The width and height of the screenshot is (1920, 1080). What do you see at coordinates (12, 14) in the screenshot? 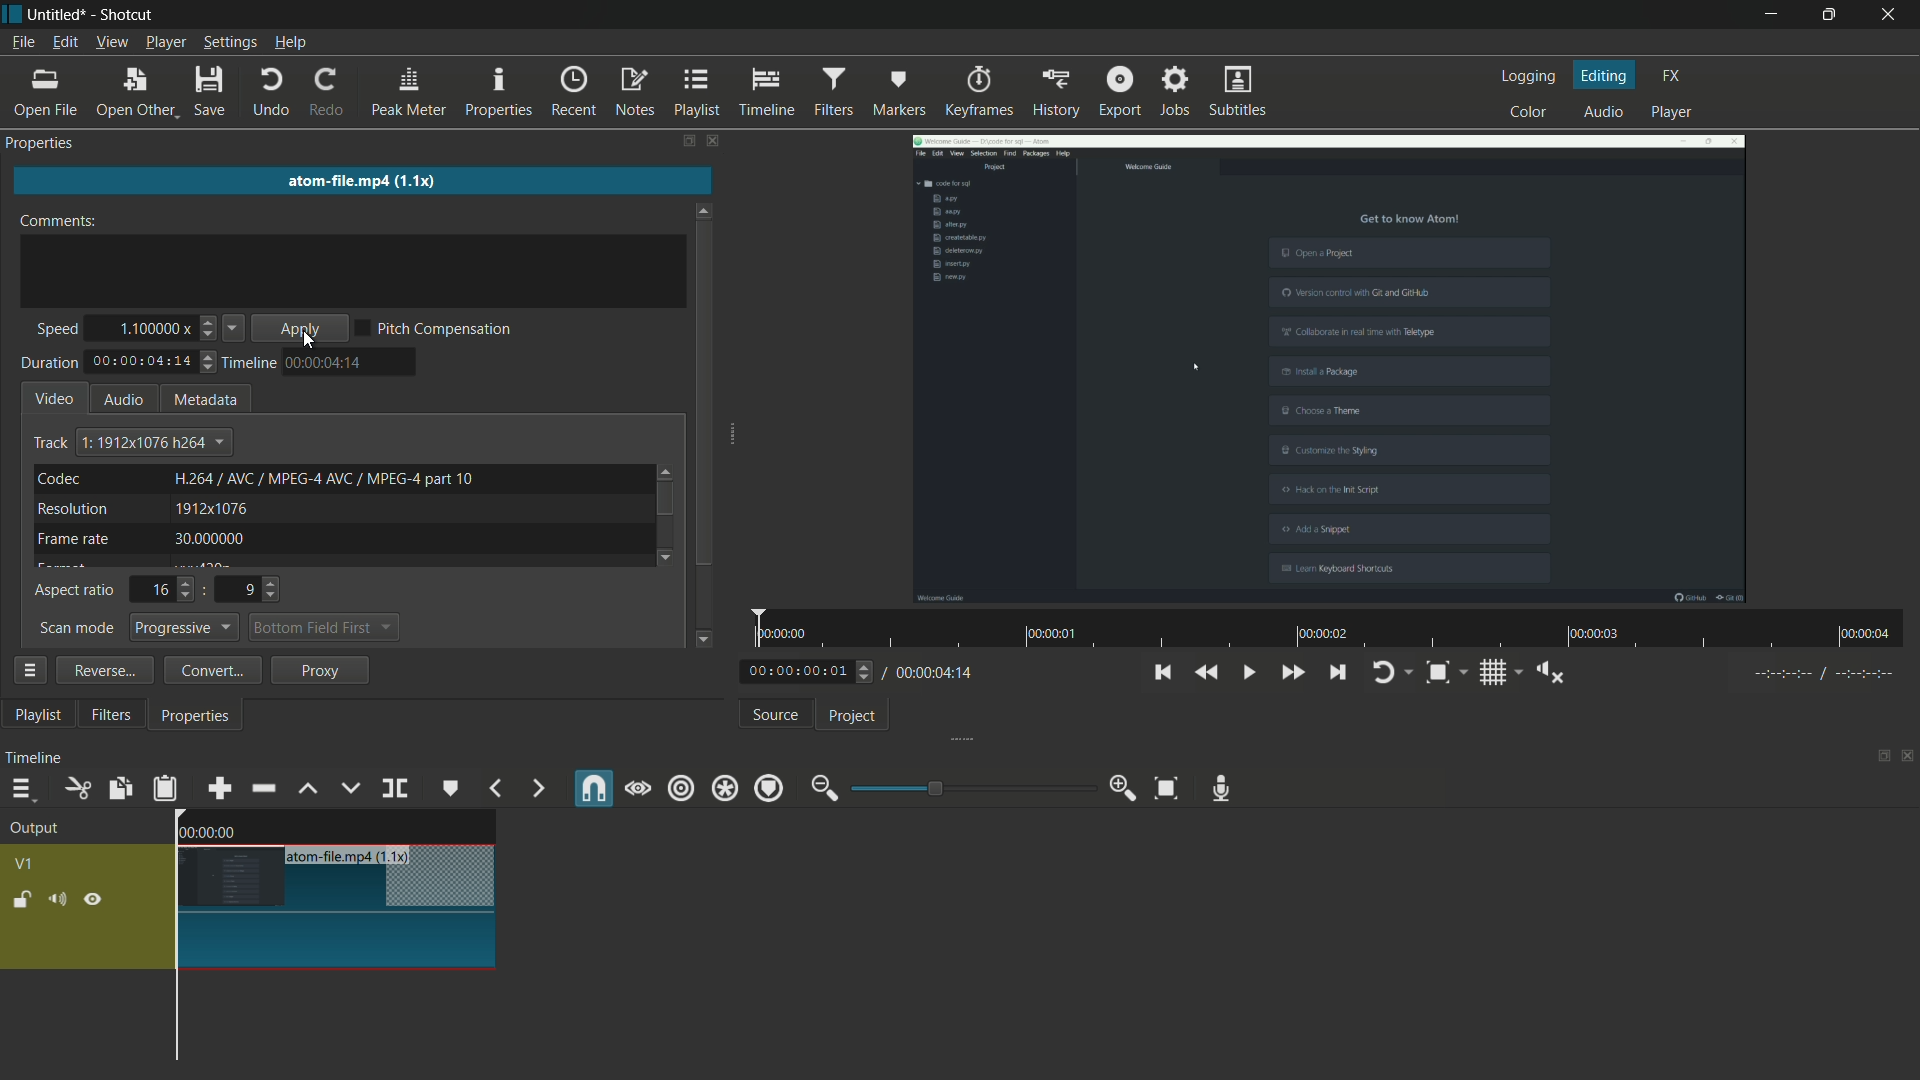
I see `app icon` at bounding box center [12, 14].